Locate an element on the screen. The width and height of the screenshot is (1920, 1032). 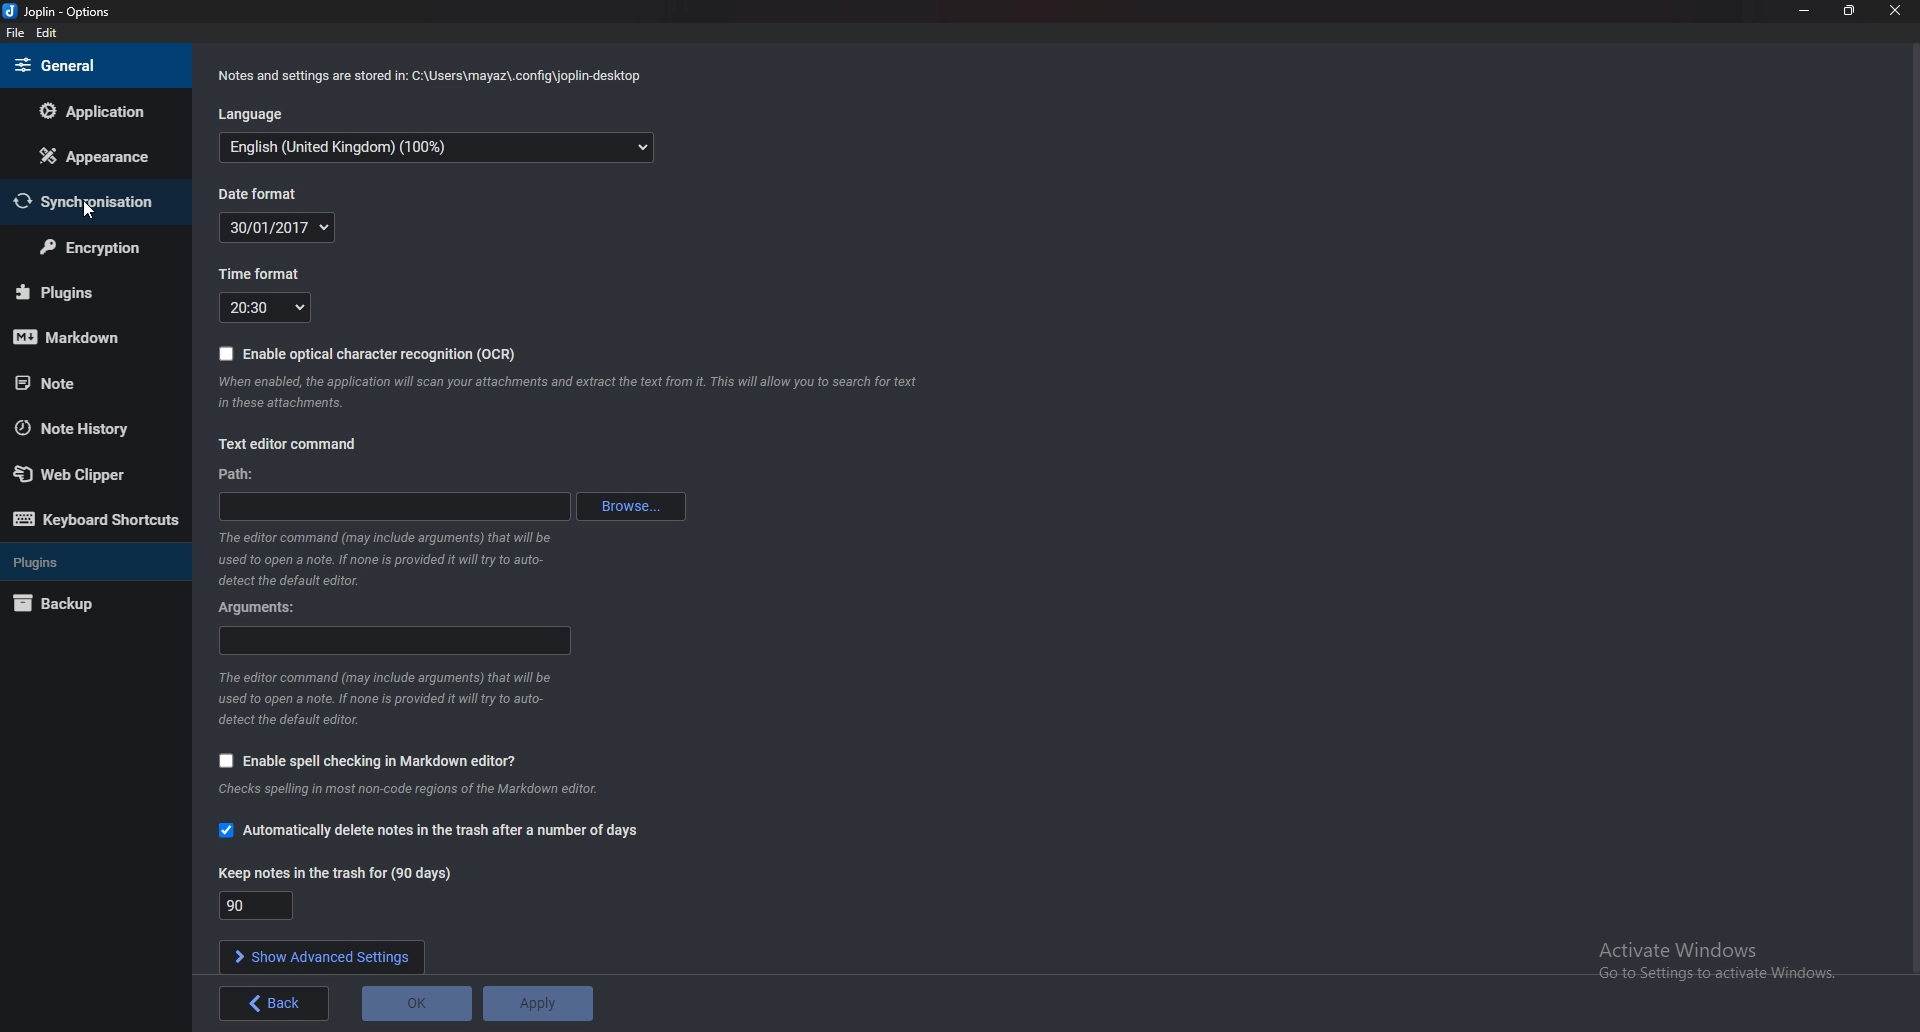
text editor command is located at coordinates (296, 442).